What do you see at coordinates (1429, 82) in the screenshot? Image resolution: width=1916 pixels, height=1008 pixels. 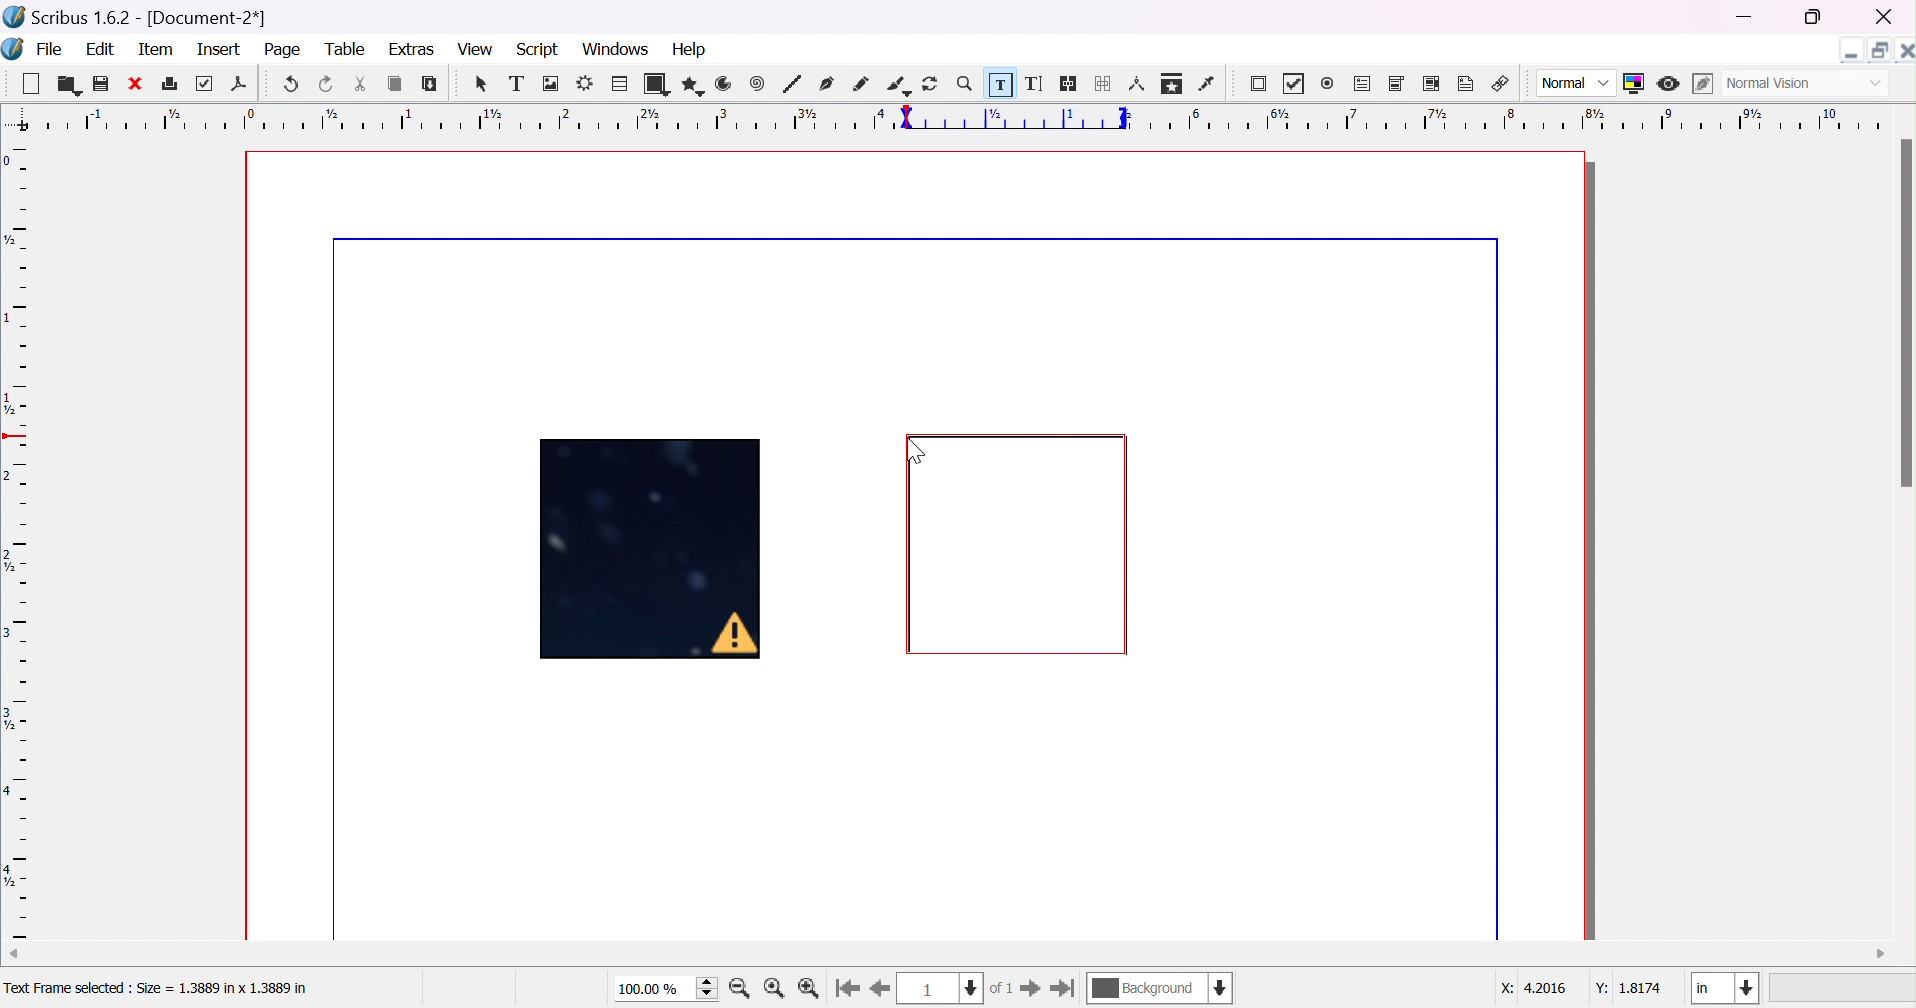 I see `PDF list box` at bounding box center [1429, 82].